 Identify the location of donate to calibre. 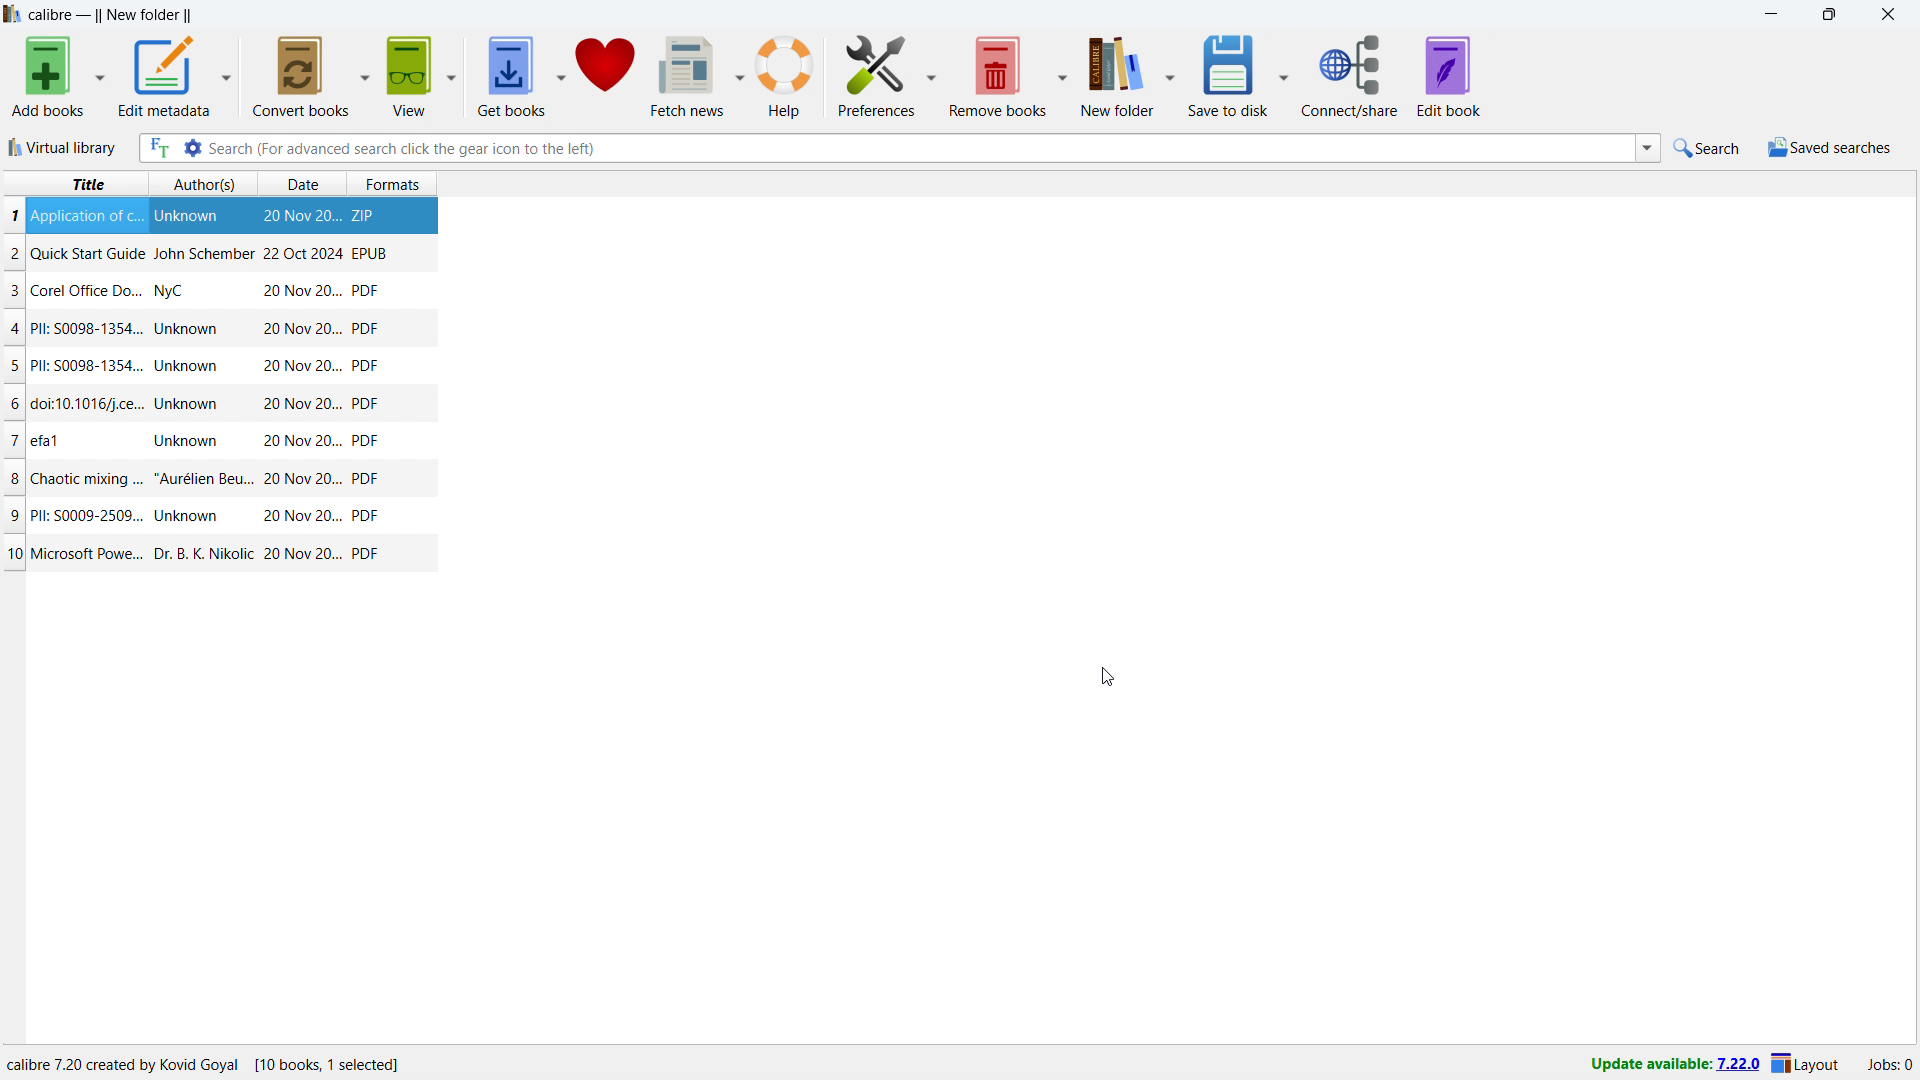
(606, 75).